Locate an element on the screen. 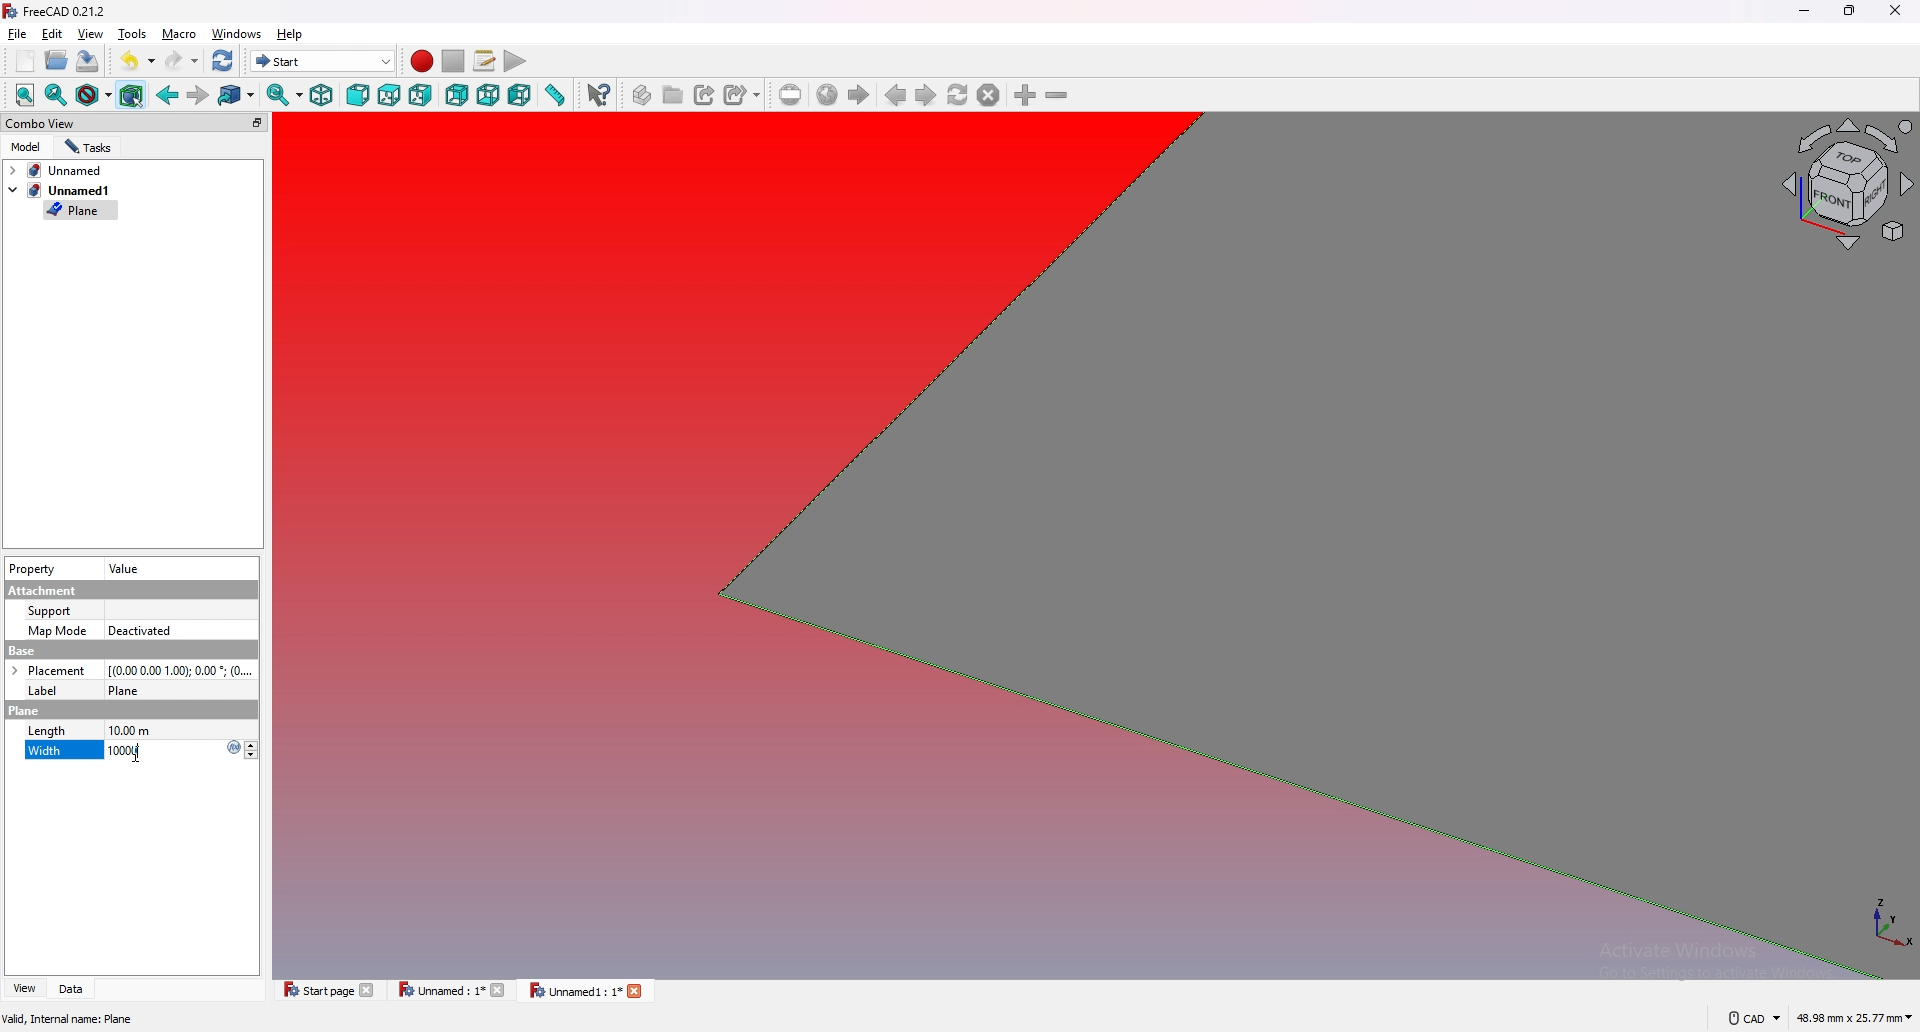 This screenshot has width=1920, height=1032. file is located at coordinates (18, 34).